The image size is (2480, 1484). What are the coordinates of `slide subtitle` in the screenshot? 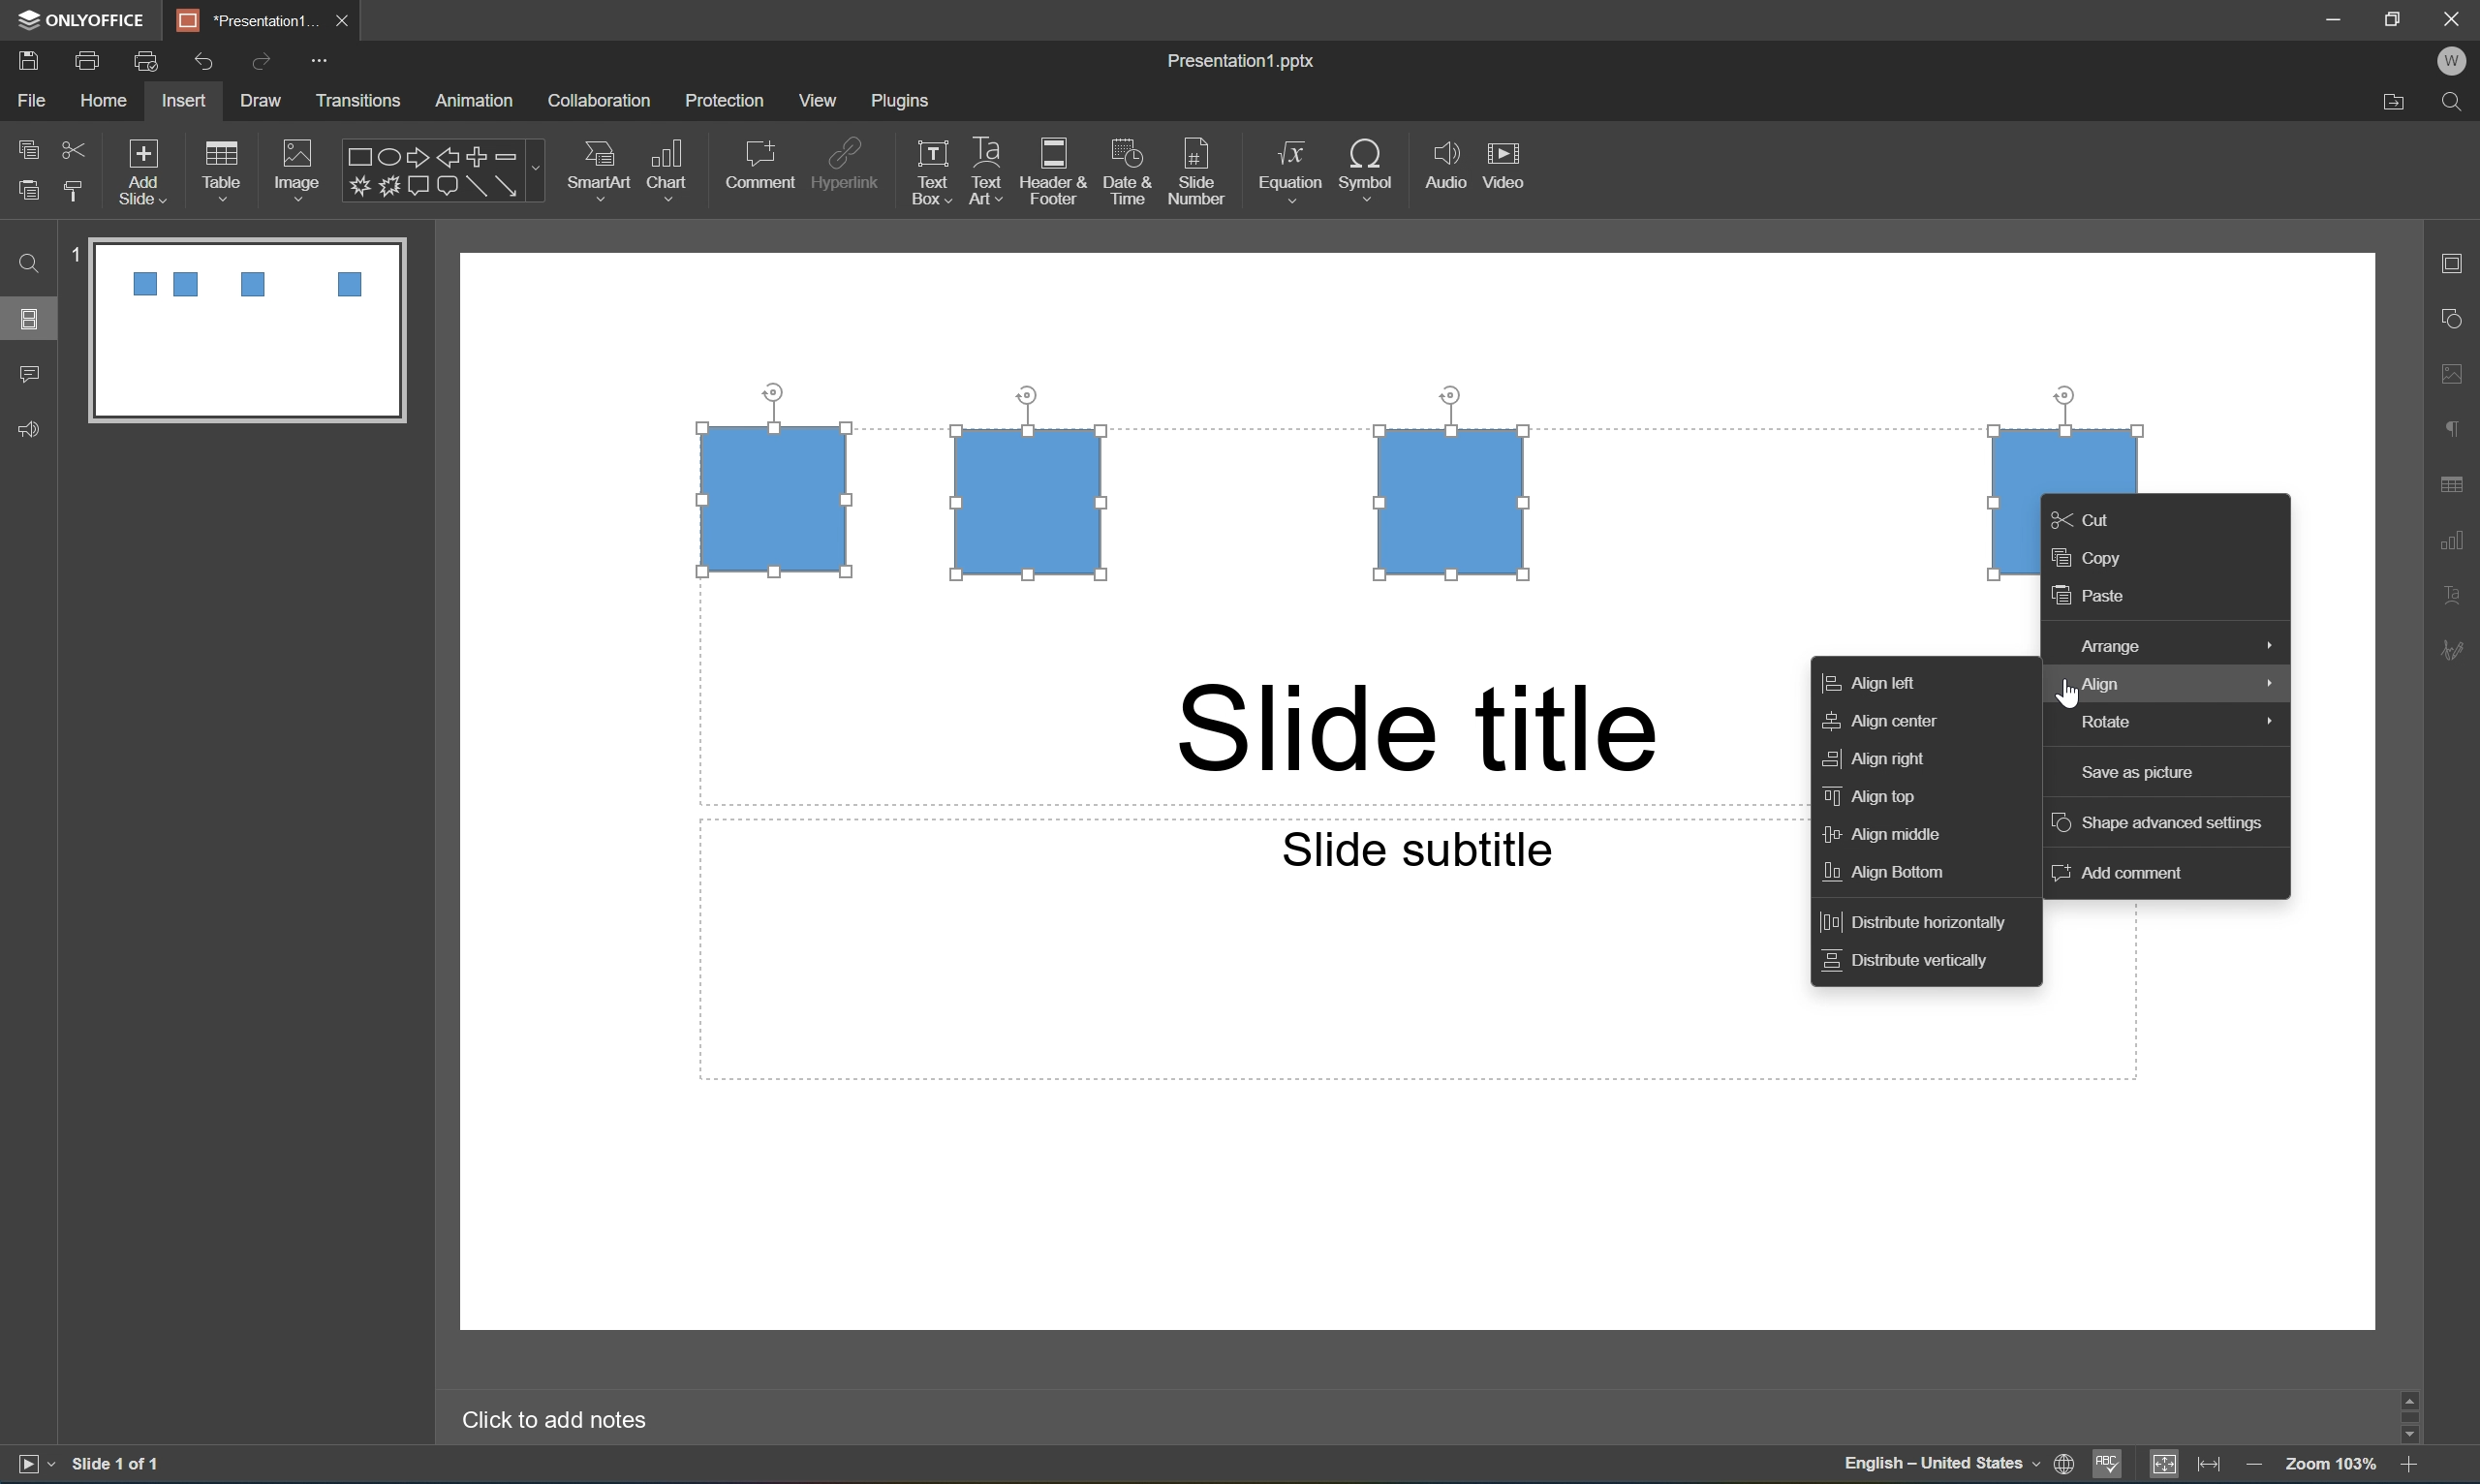 It's located at (1415, 848).